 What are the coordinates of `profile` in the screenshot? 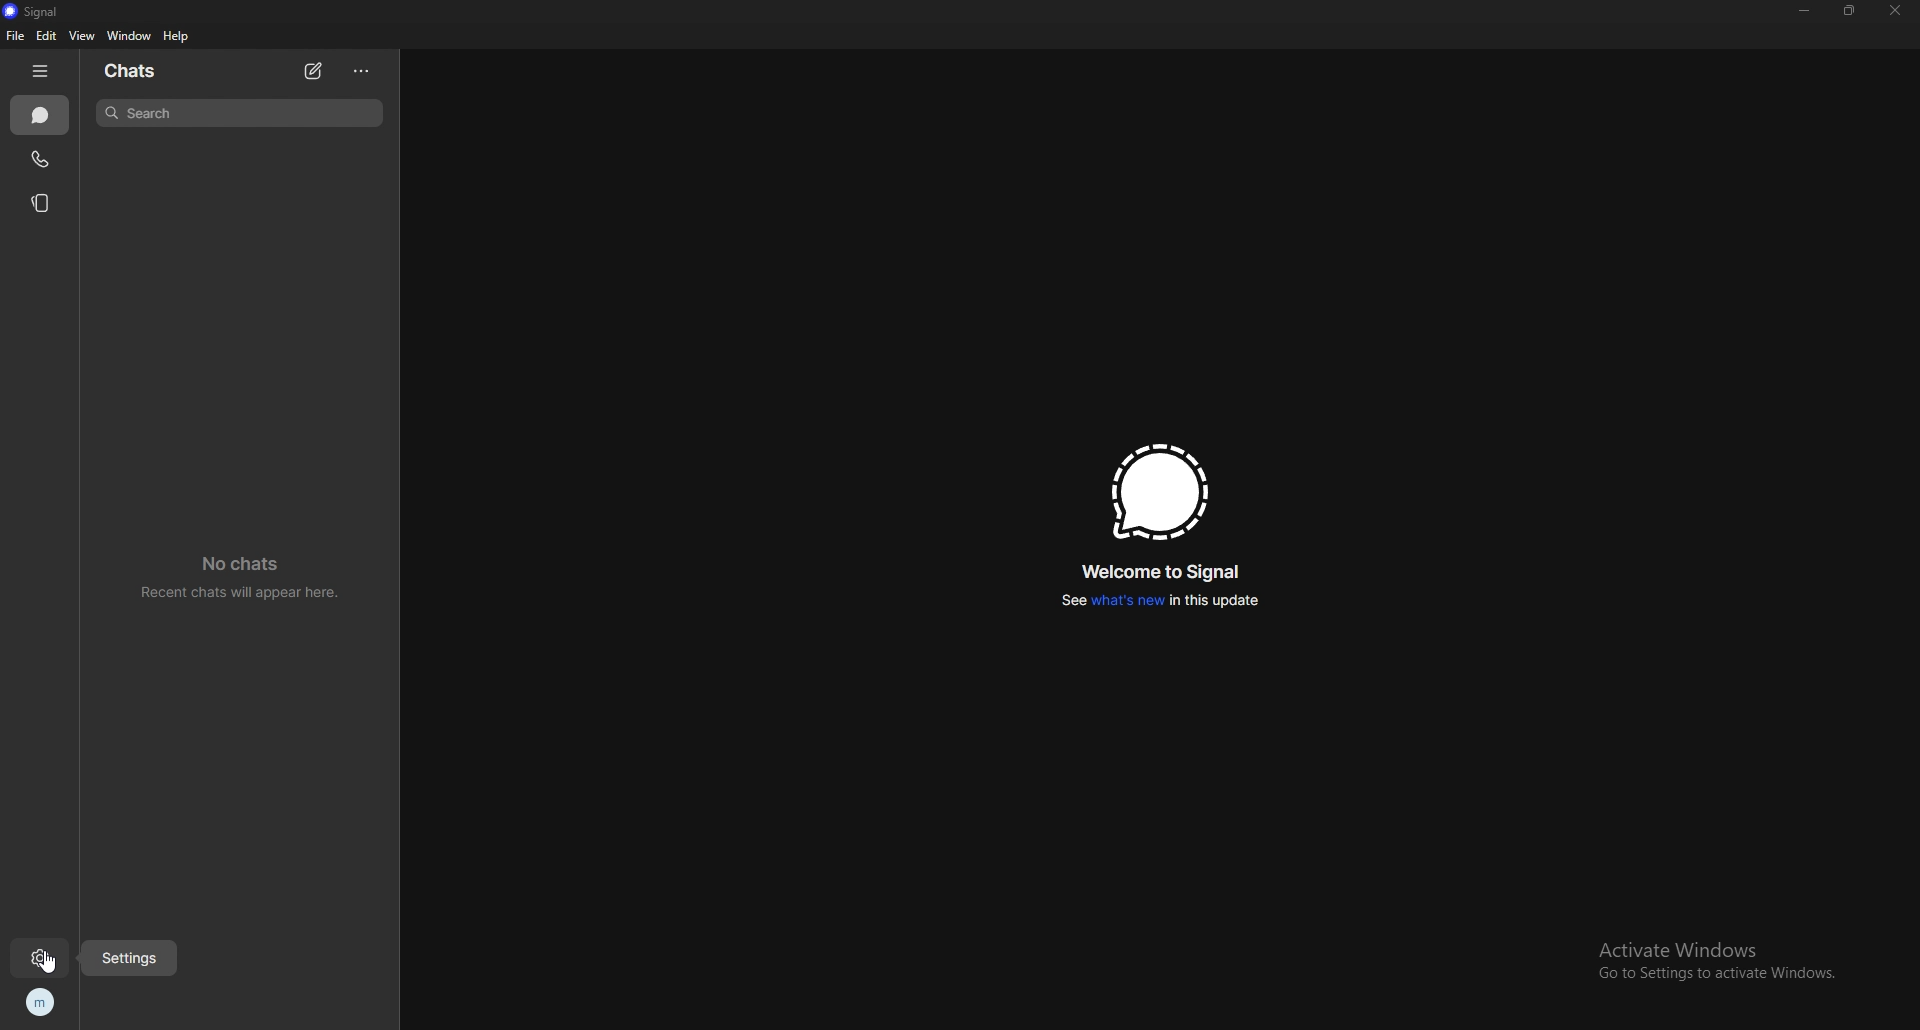 It's located at (38, 1004).